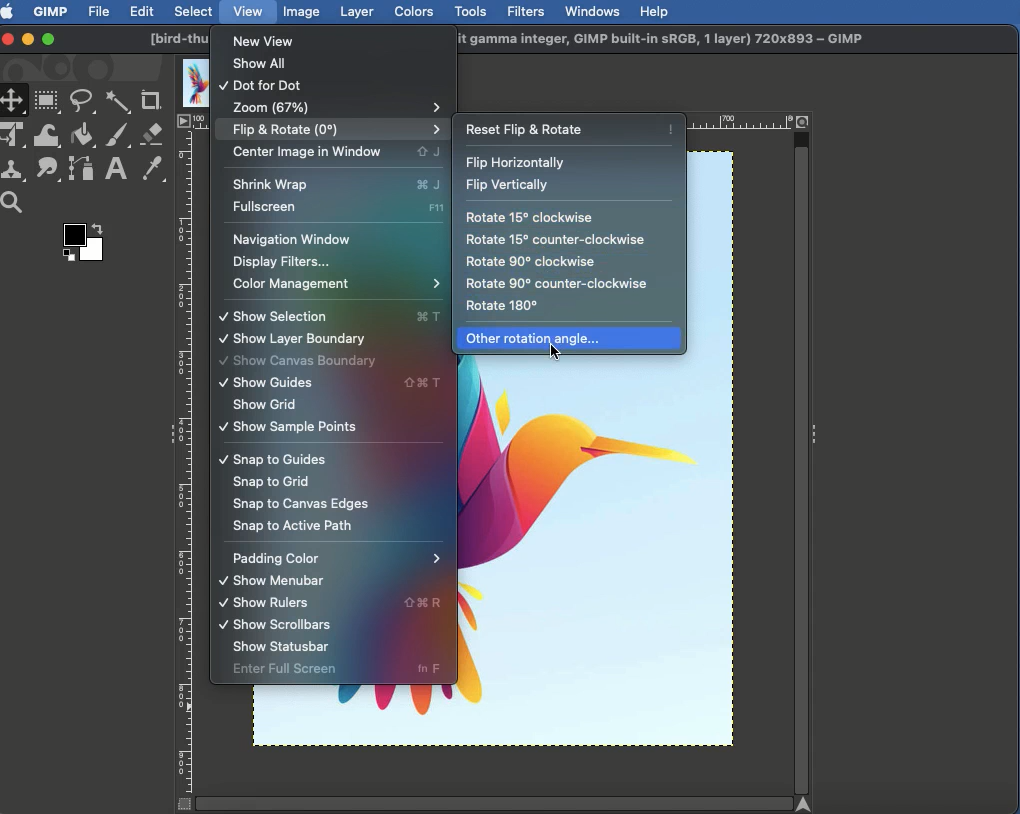 Image resolution: width=1020 pixels, height=814 pixels. What do you see at coordinates (524, 12) in the screenshot?
I see `Filters` at bounding box center [524, 12].